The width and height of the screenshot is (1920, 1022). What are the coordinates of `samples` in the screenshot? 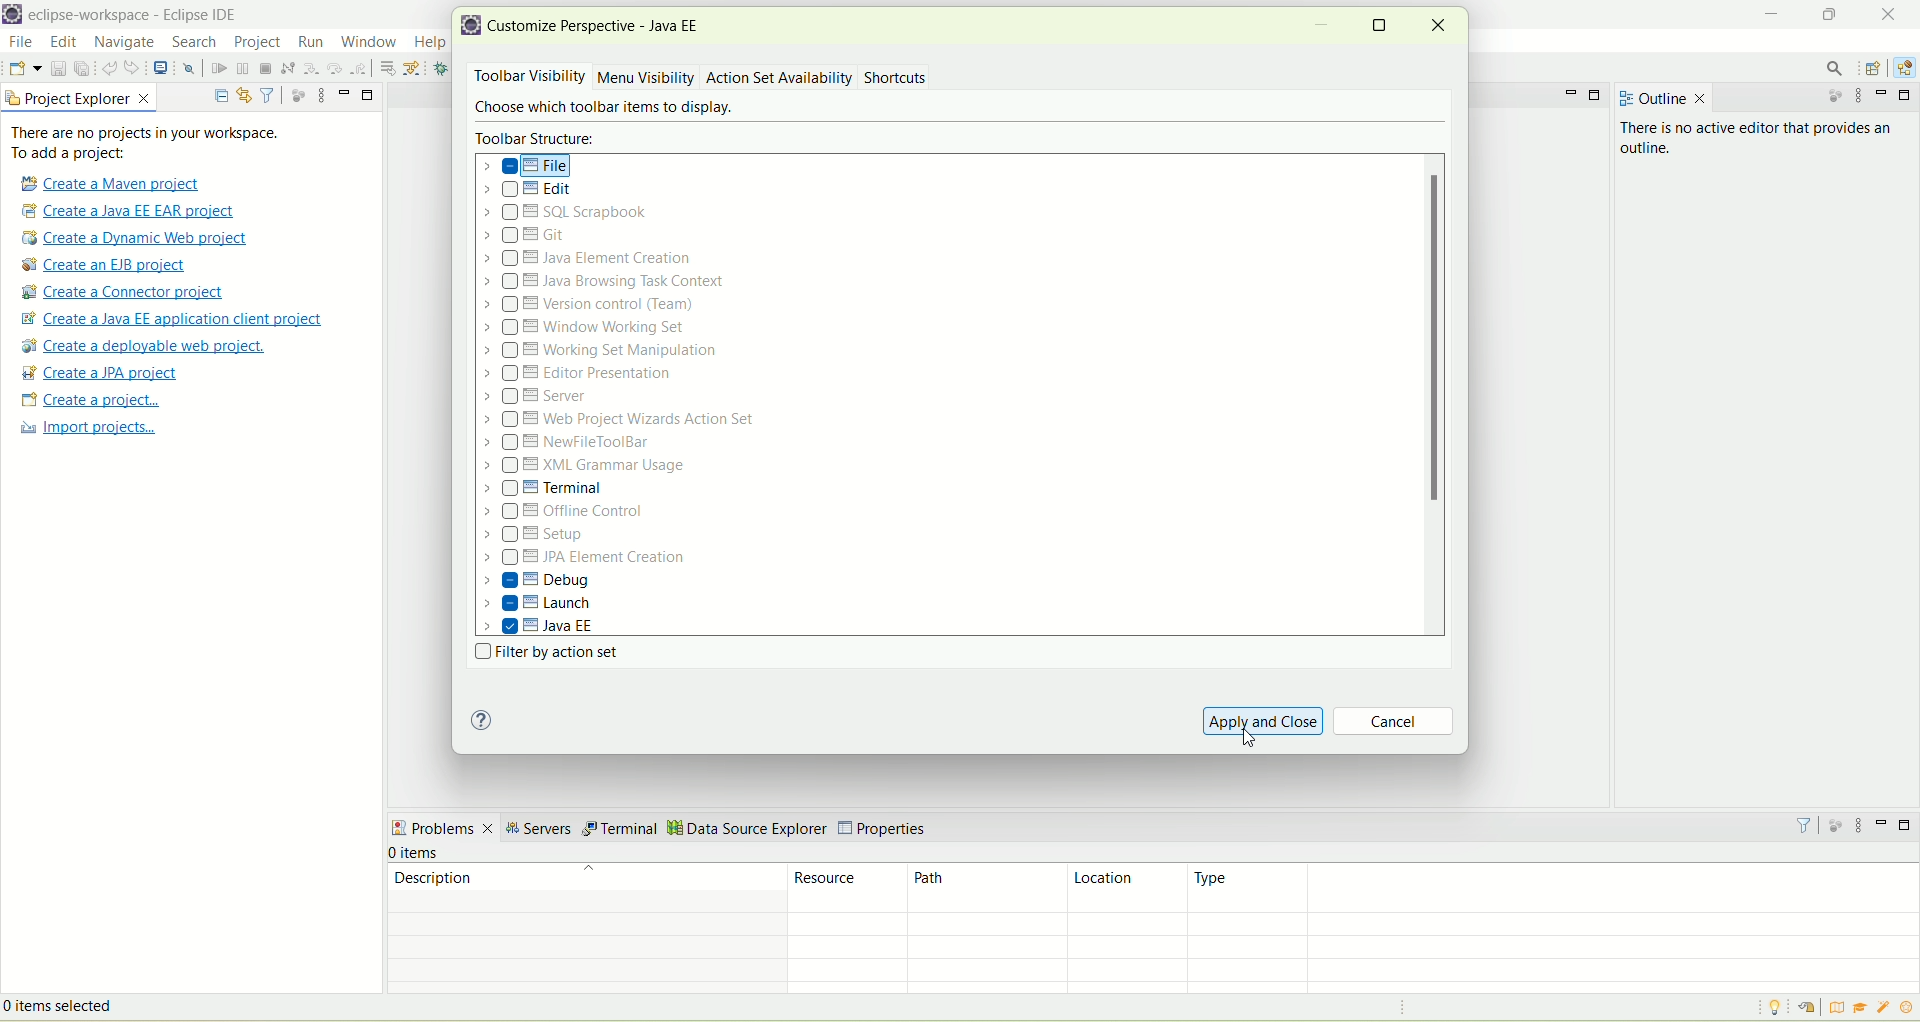 It's located at (1885, 1008).